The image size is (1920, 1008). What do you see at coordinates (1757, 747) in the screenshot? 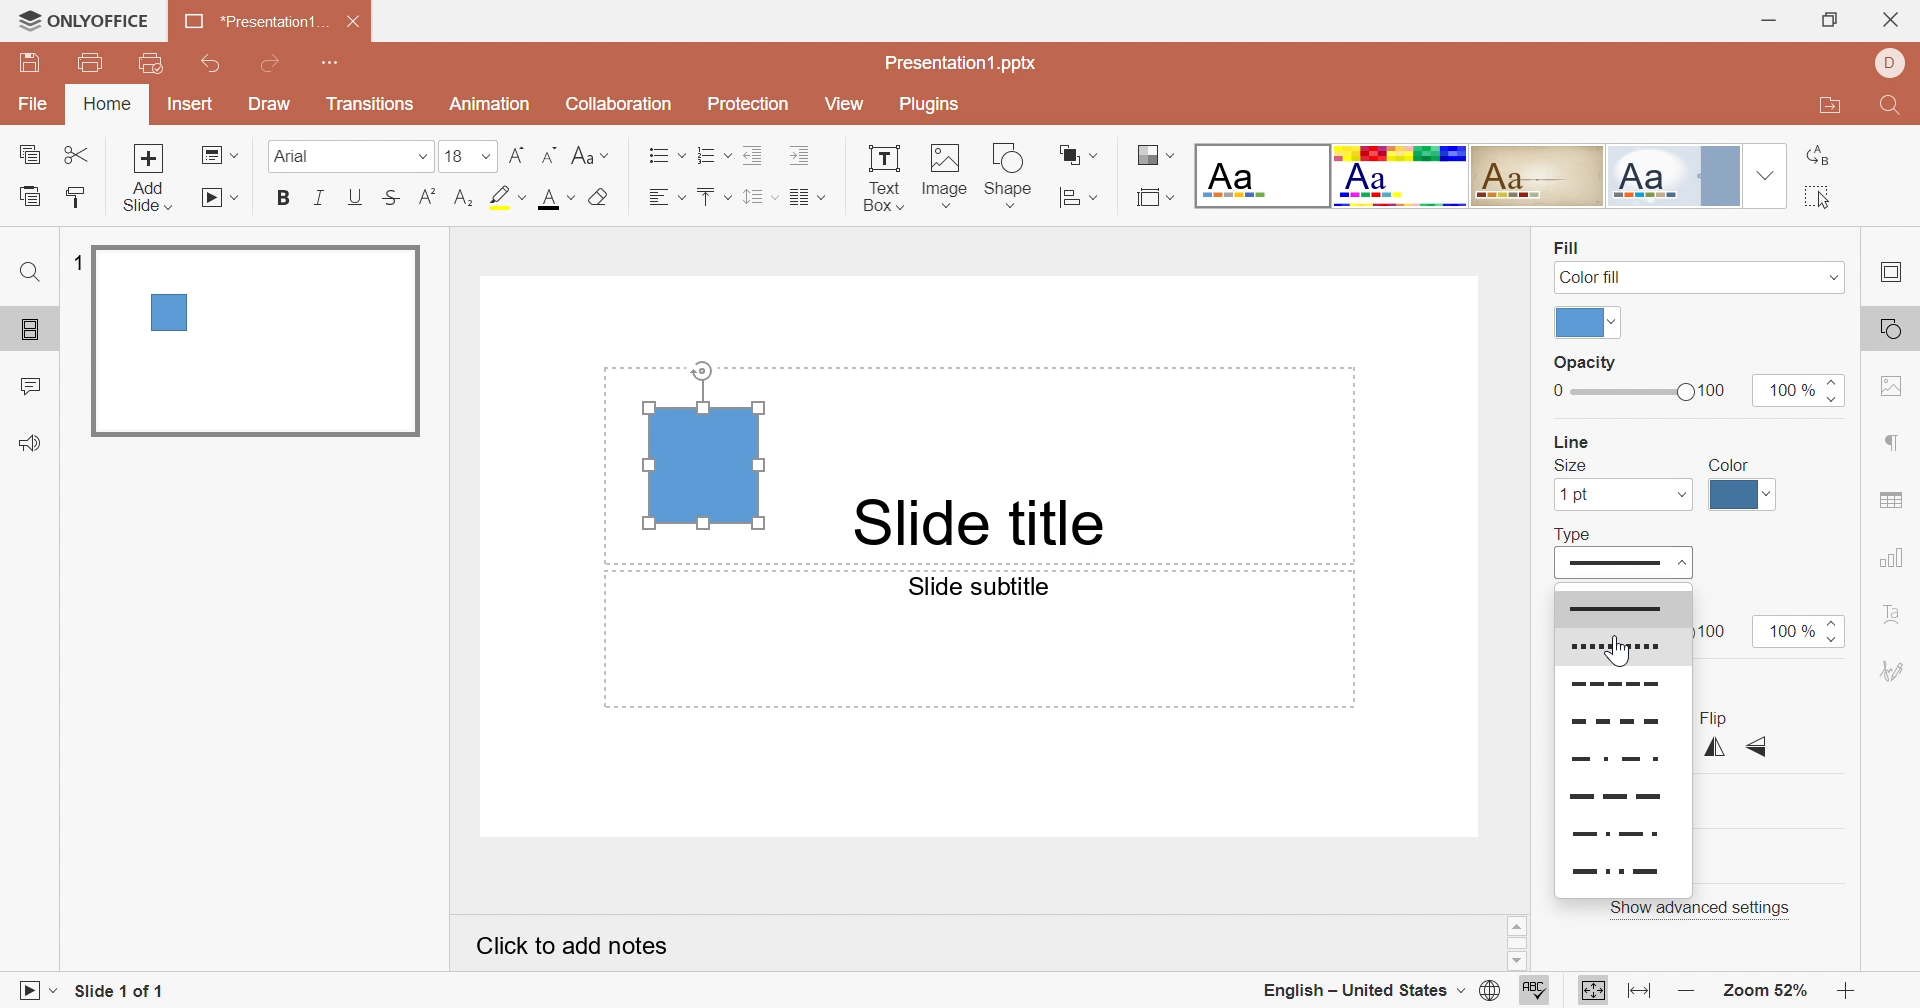
I see `Flip vertically` at bounding box center [1757, 747].